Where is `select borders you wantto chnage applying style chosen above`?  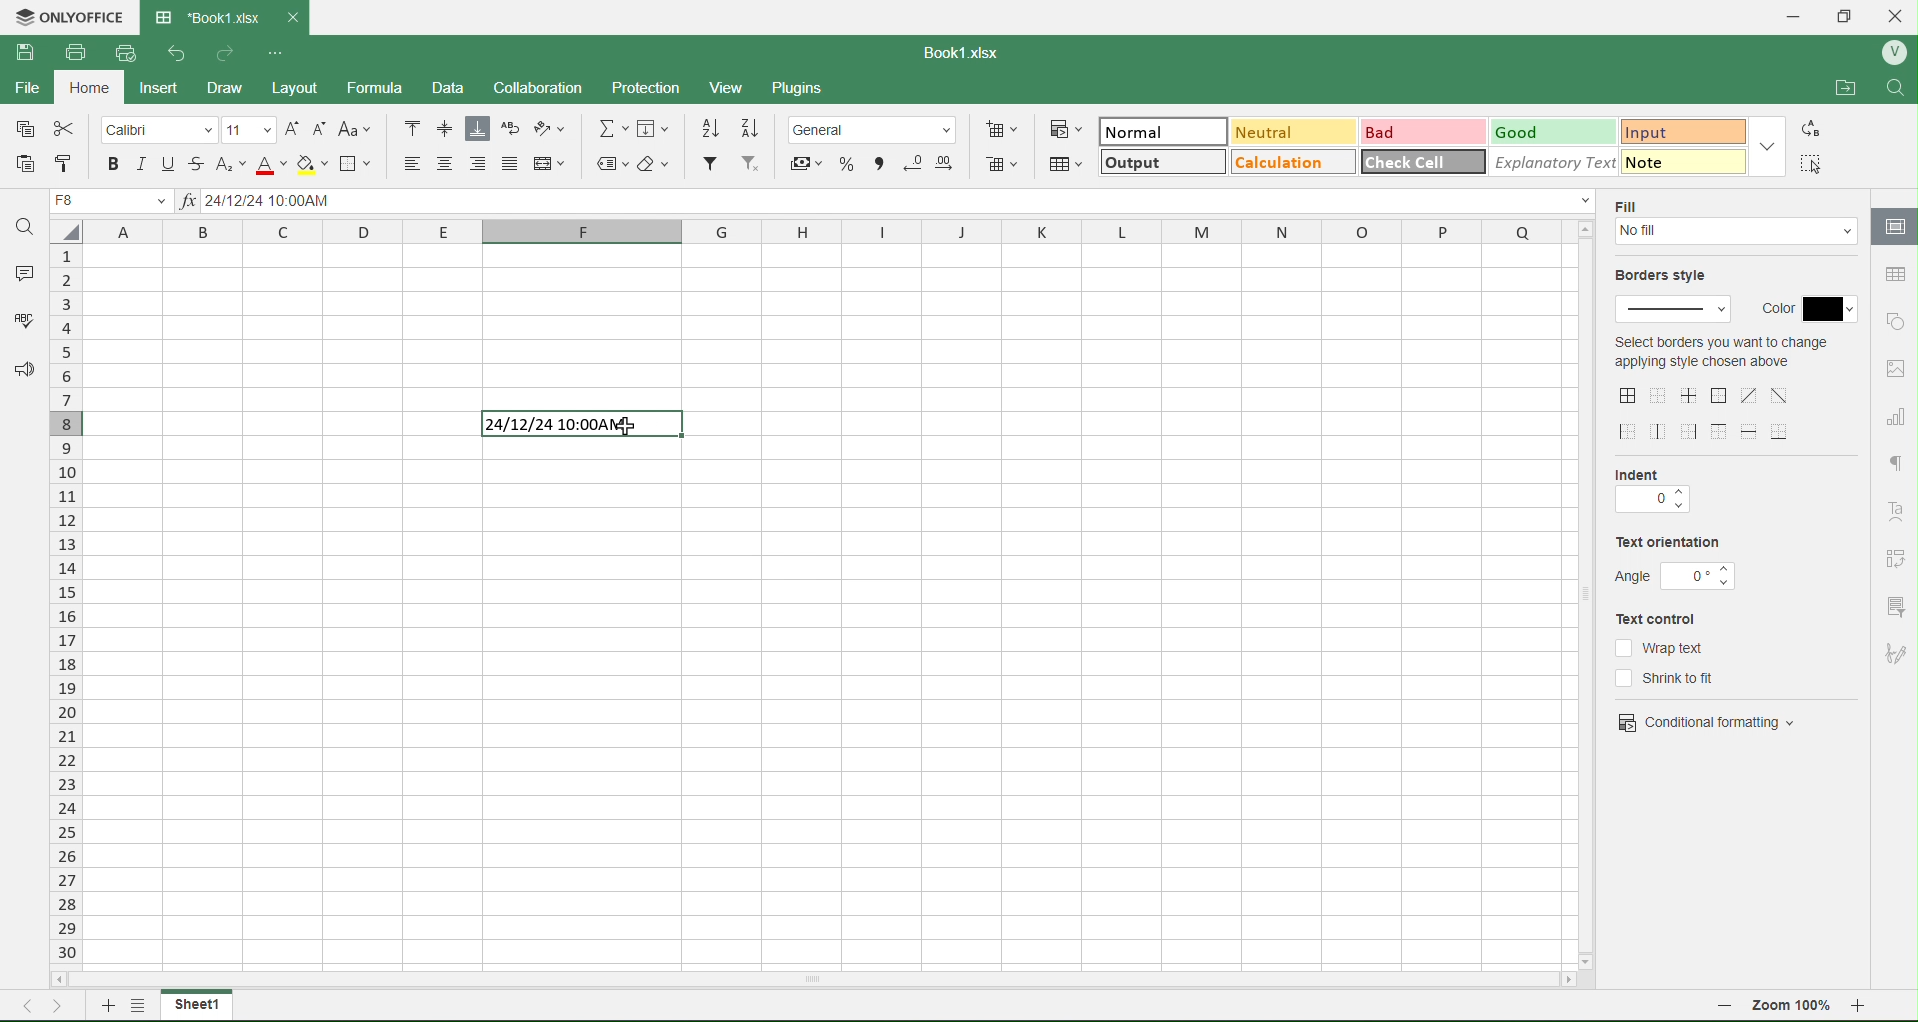
select borders you wantto chnage applying style chosen above is located at coordinates (1720, 356).